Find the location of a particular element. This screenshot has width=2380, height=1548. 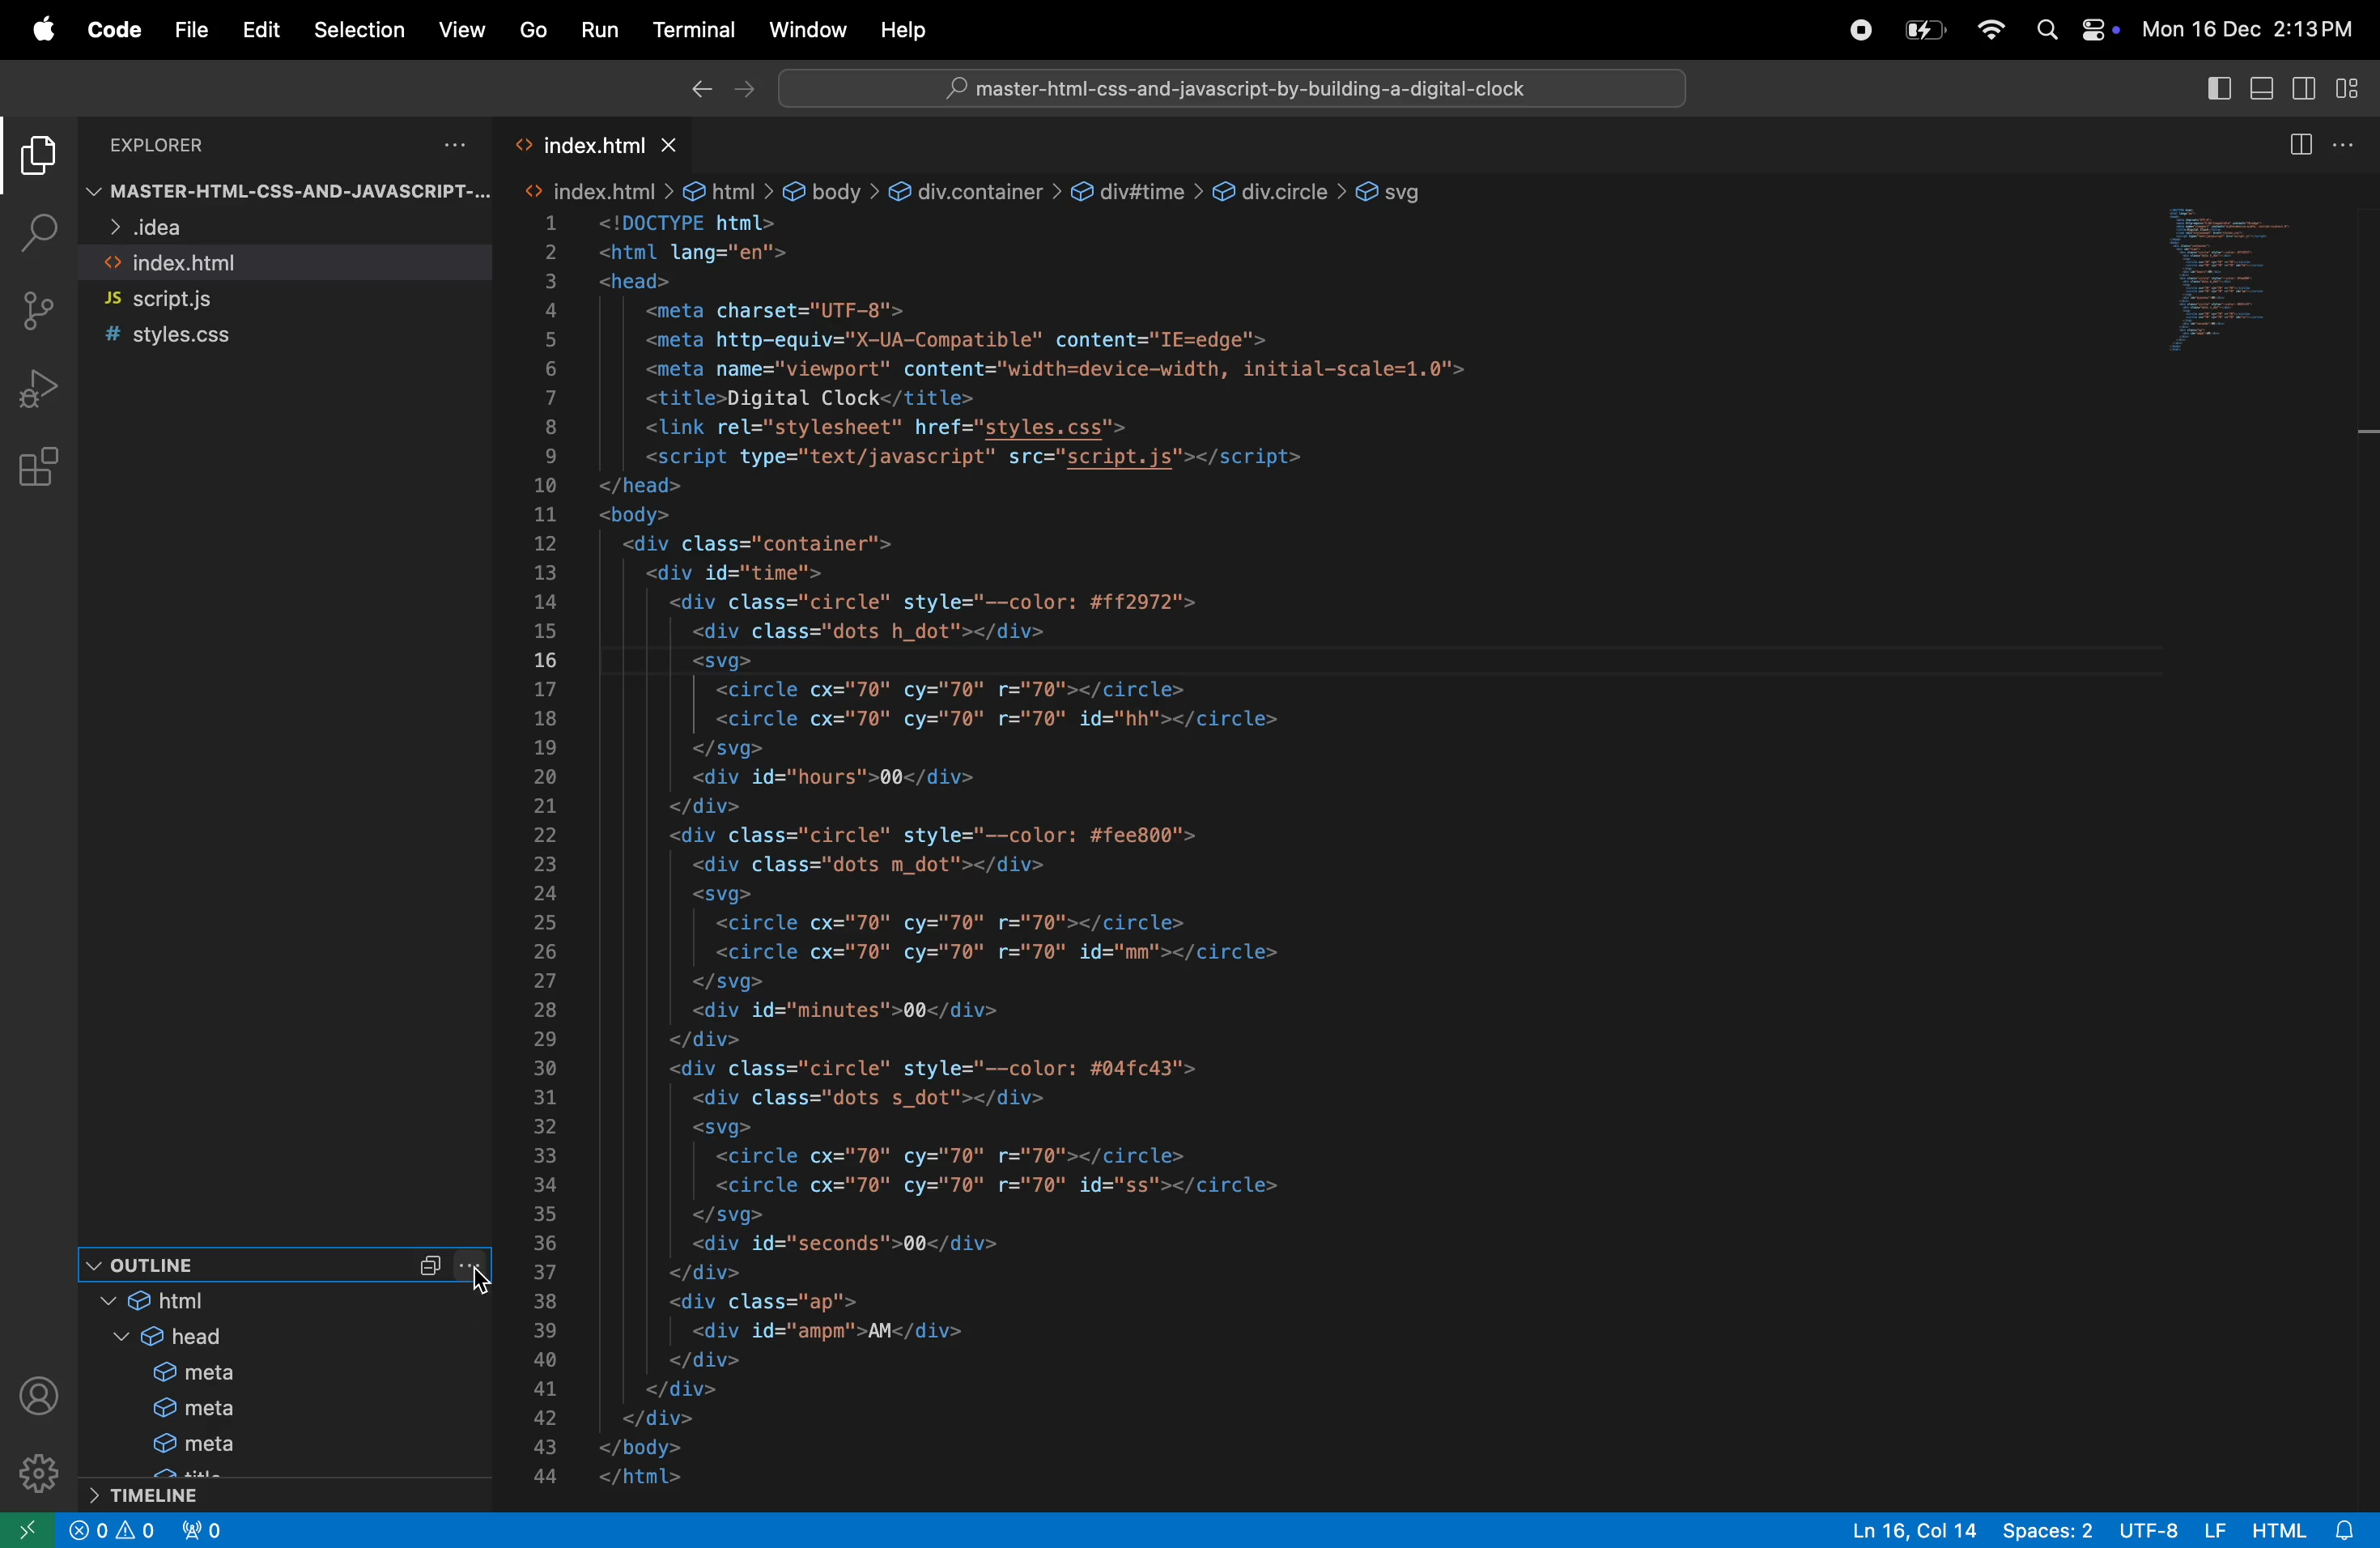

Edit is located at coordinates (262, 30).